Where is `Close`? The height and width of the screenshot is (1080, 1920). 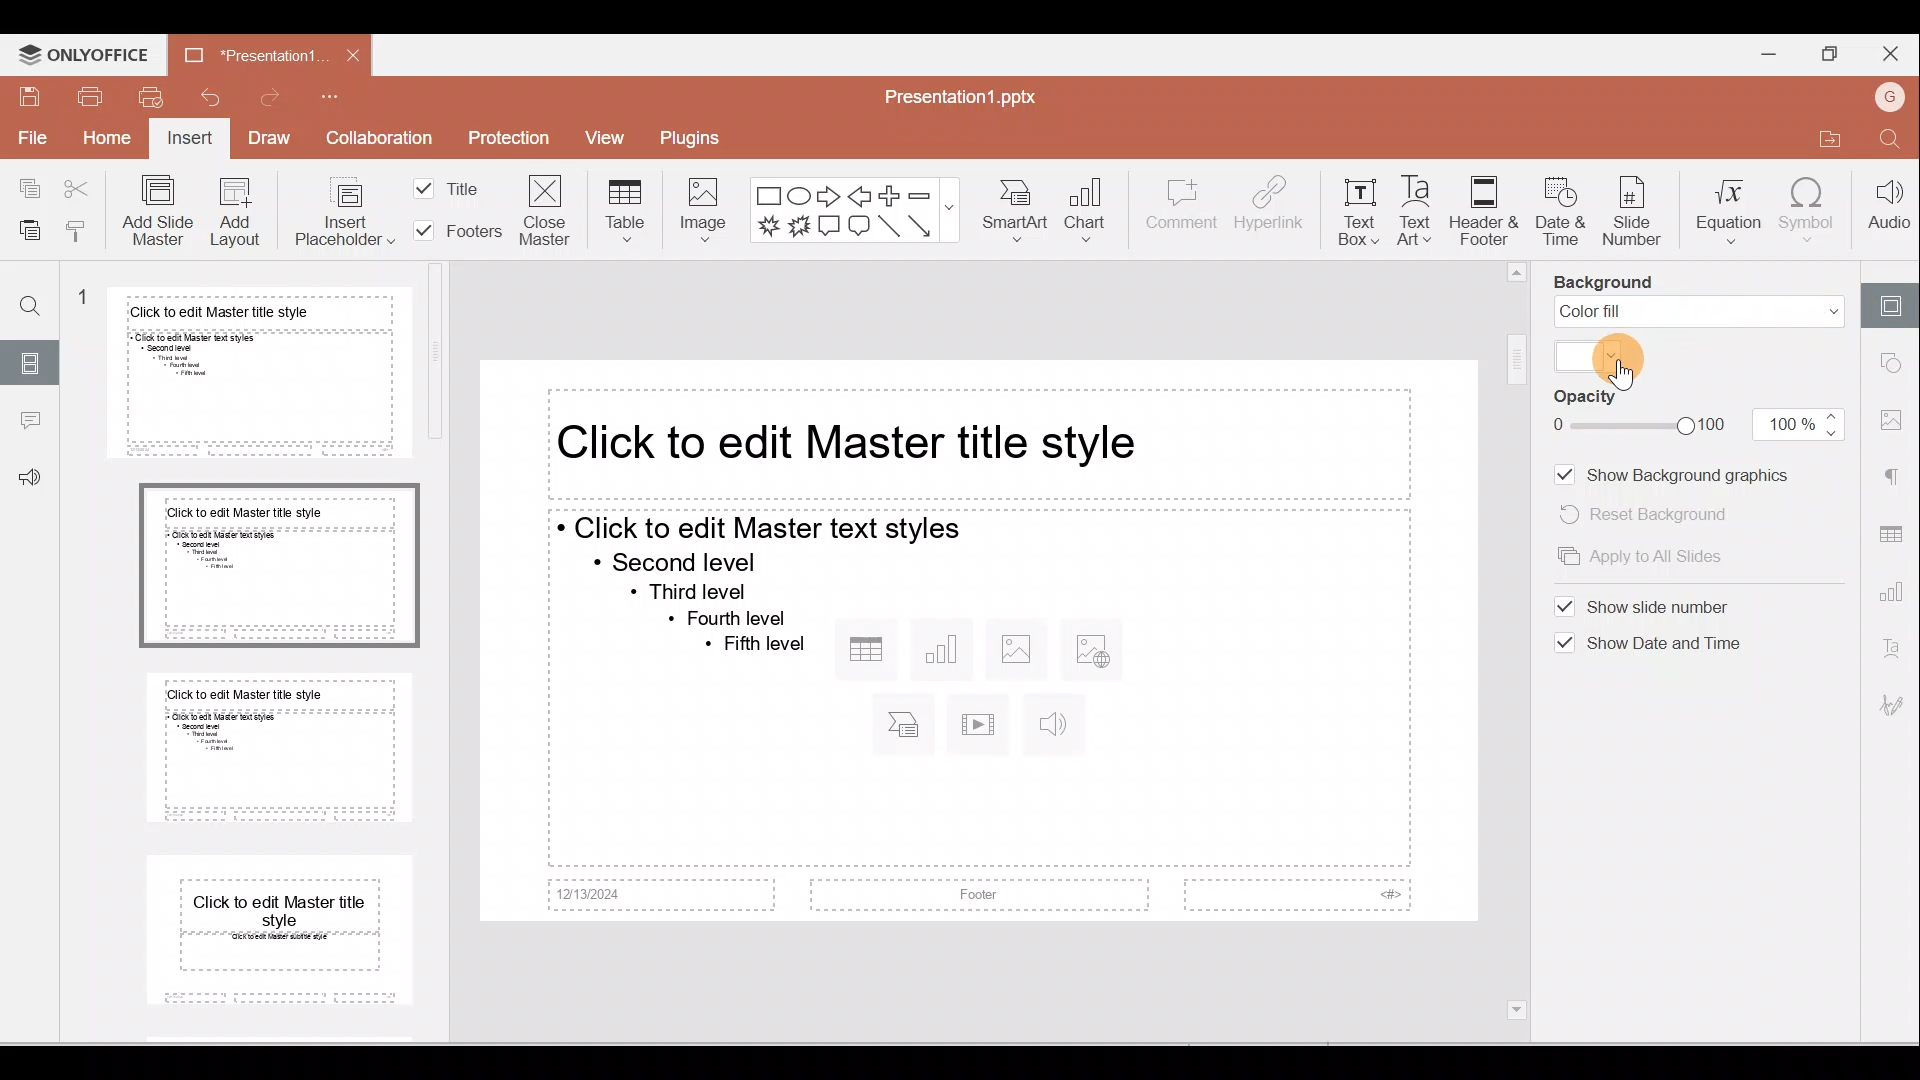
Close is located at coordinates (1895, 55).